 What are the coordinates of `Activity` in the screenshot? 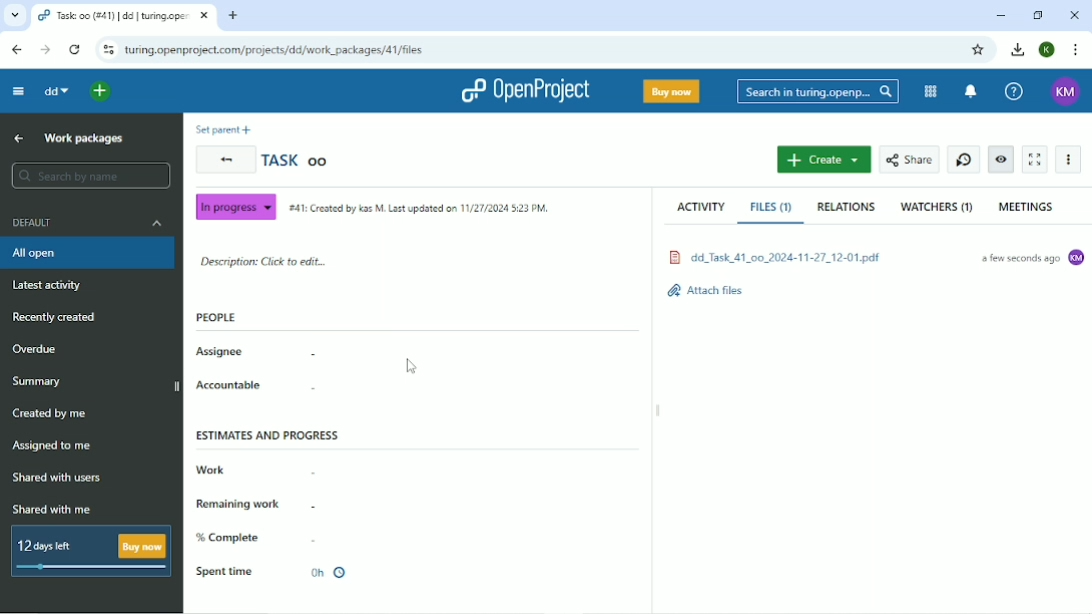 It's located at (700, 208).